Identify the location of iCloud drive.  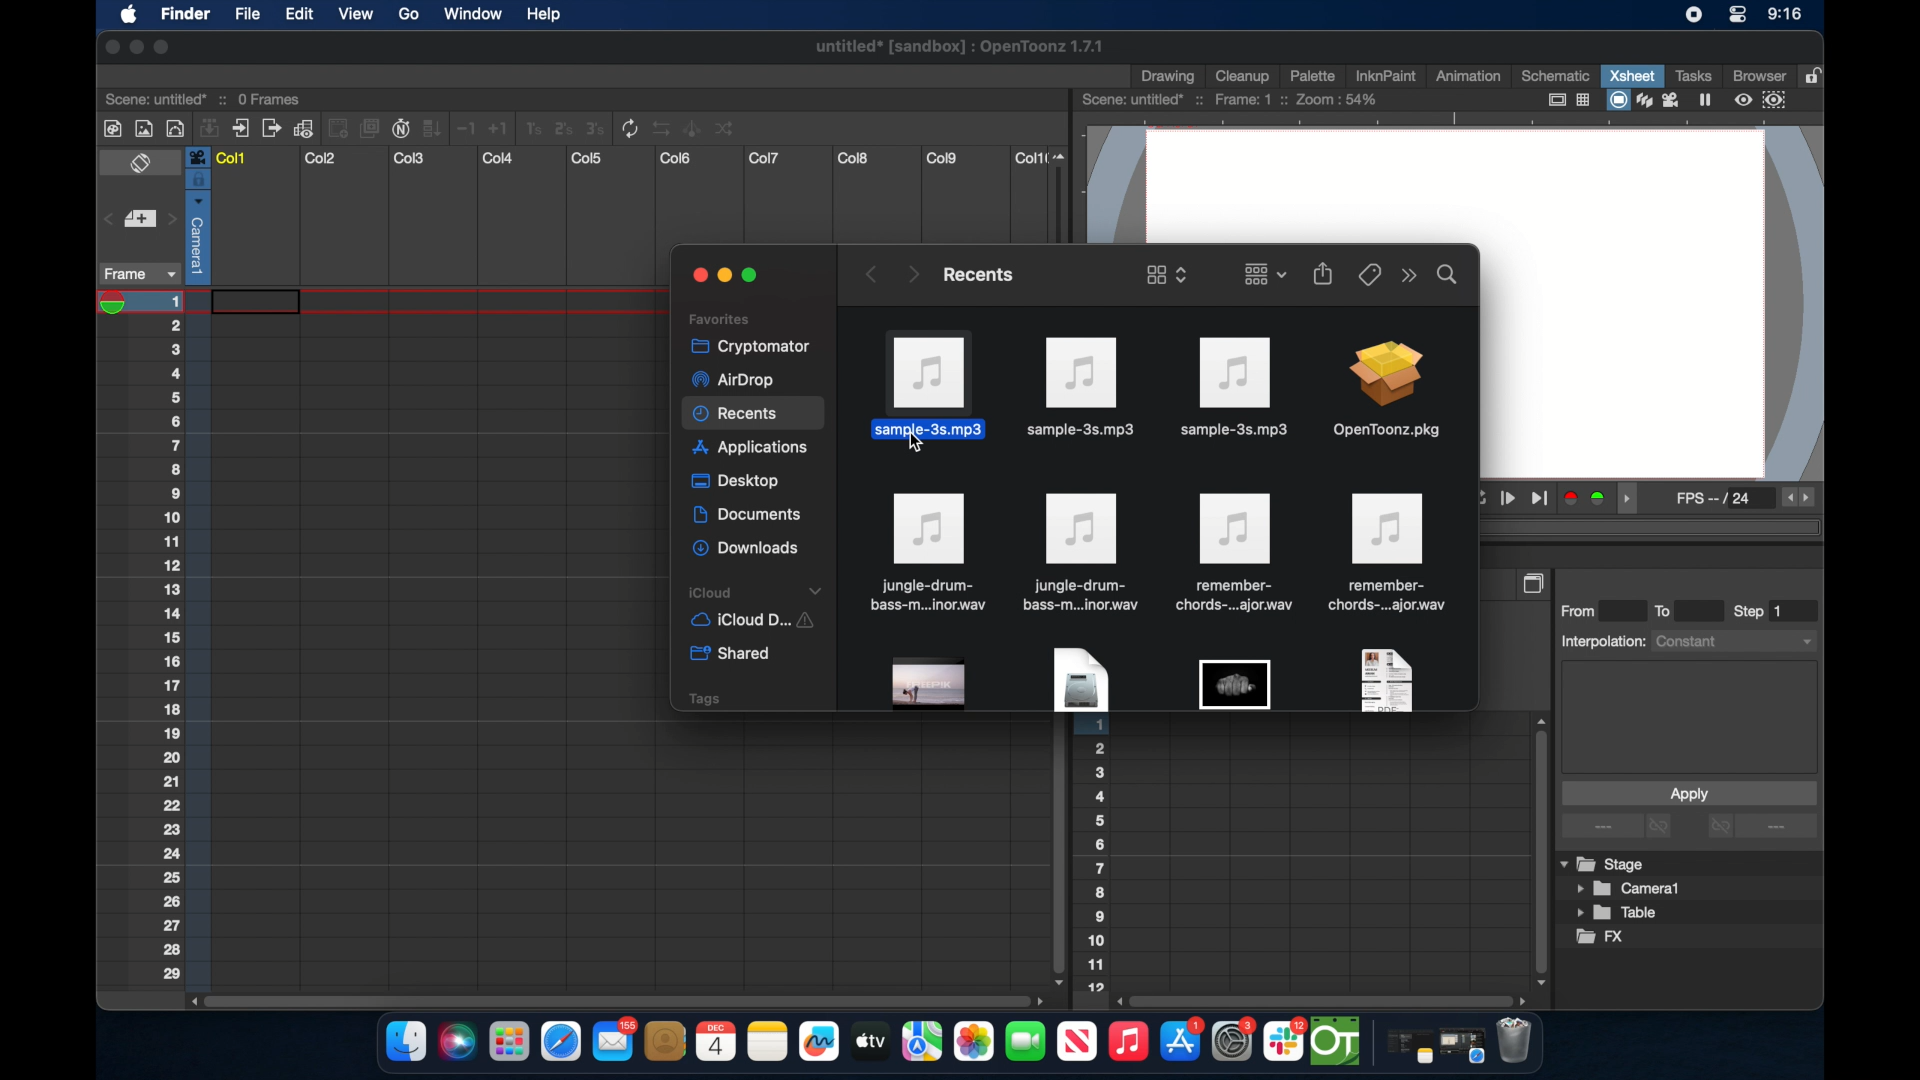
(751, 622).